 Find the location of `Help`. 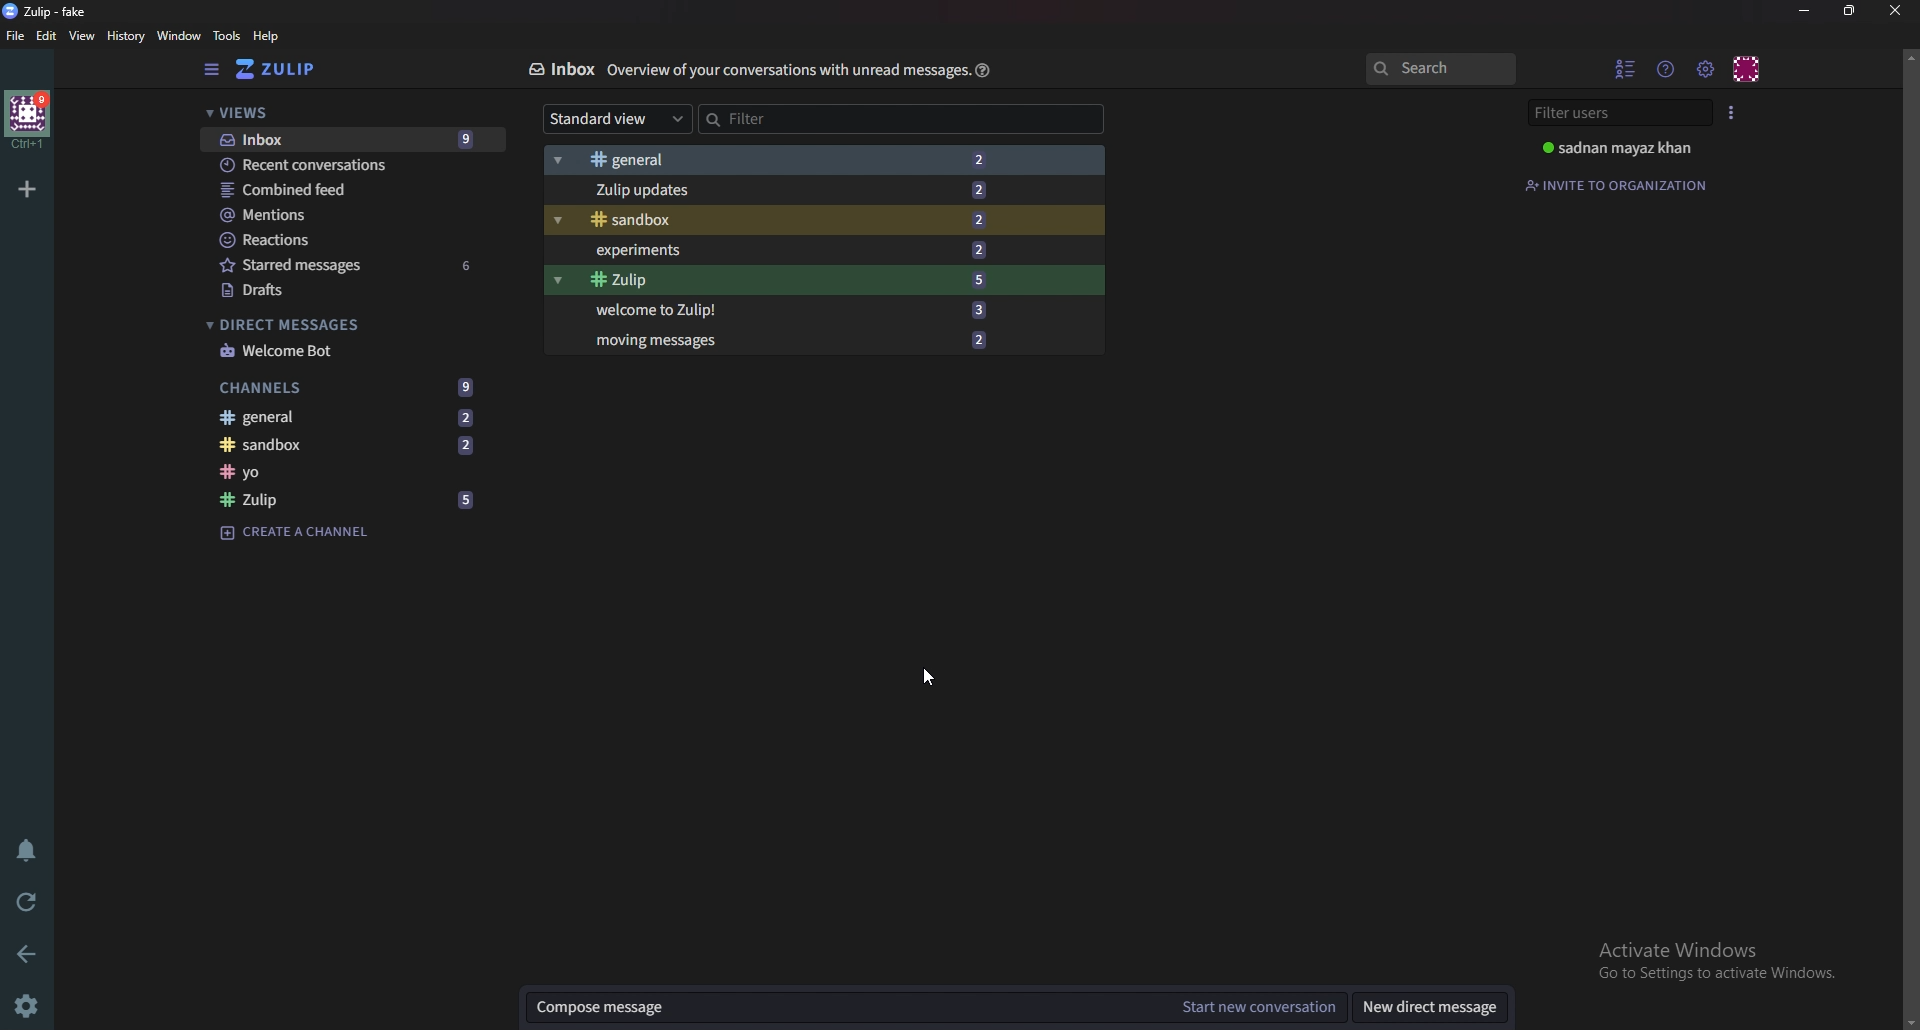

Help is located at coordinates (983, 71).